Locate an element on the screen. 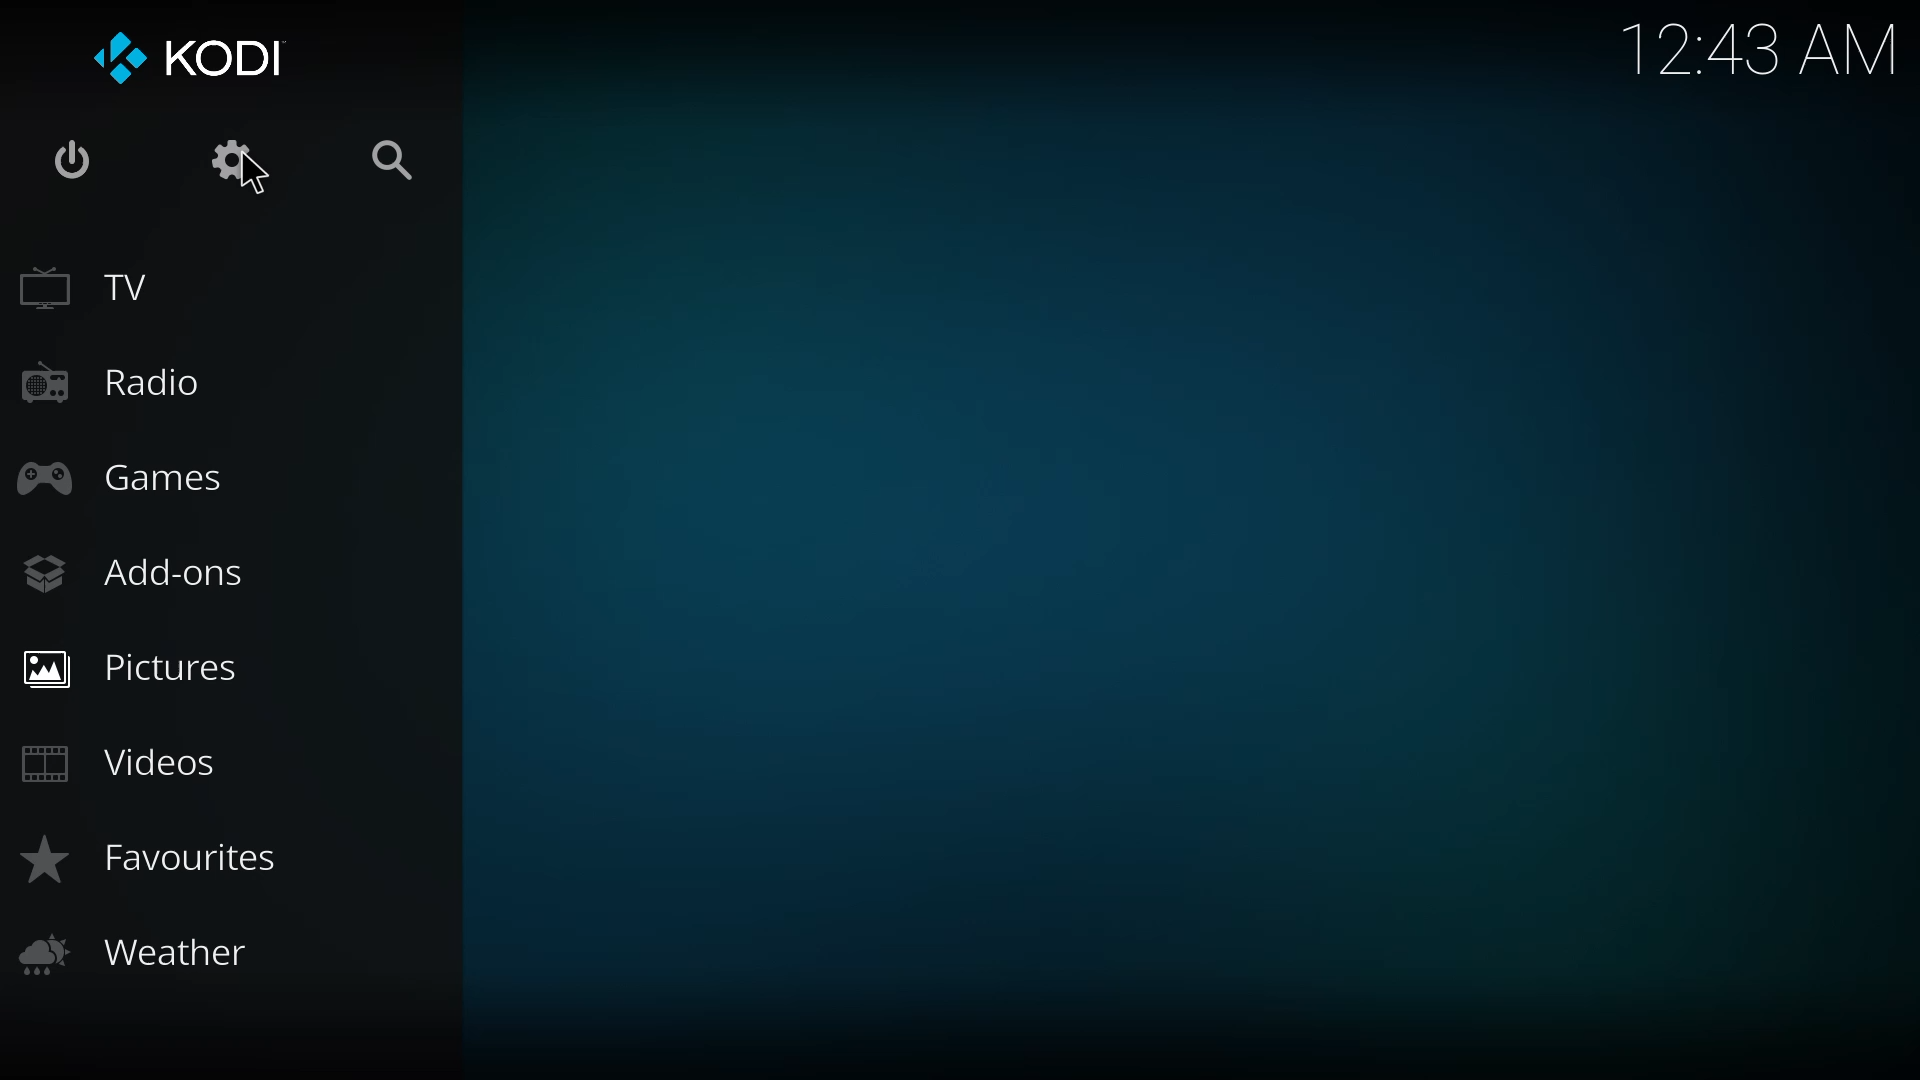 This screenshot has height=1080, width=1920. favorites is located at coordinates (165, 858).